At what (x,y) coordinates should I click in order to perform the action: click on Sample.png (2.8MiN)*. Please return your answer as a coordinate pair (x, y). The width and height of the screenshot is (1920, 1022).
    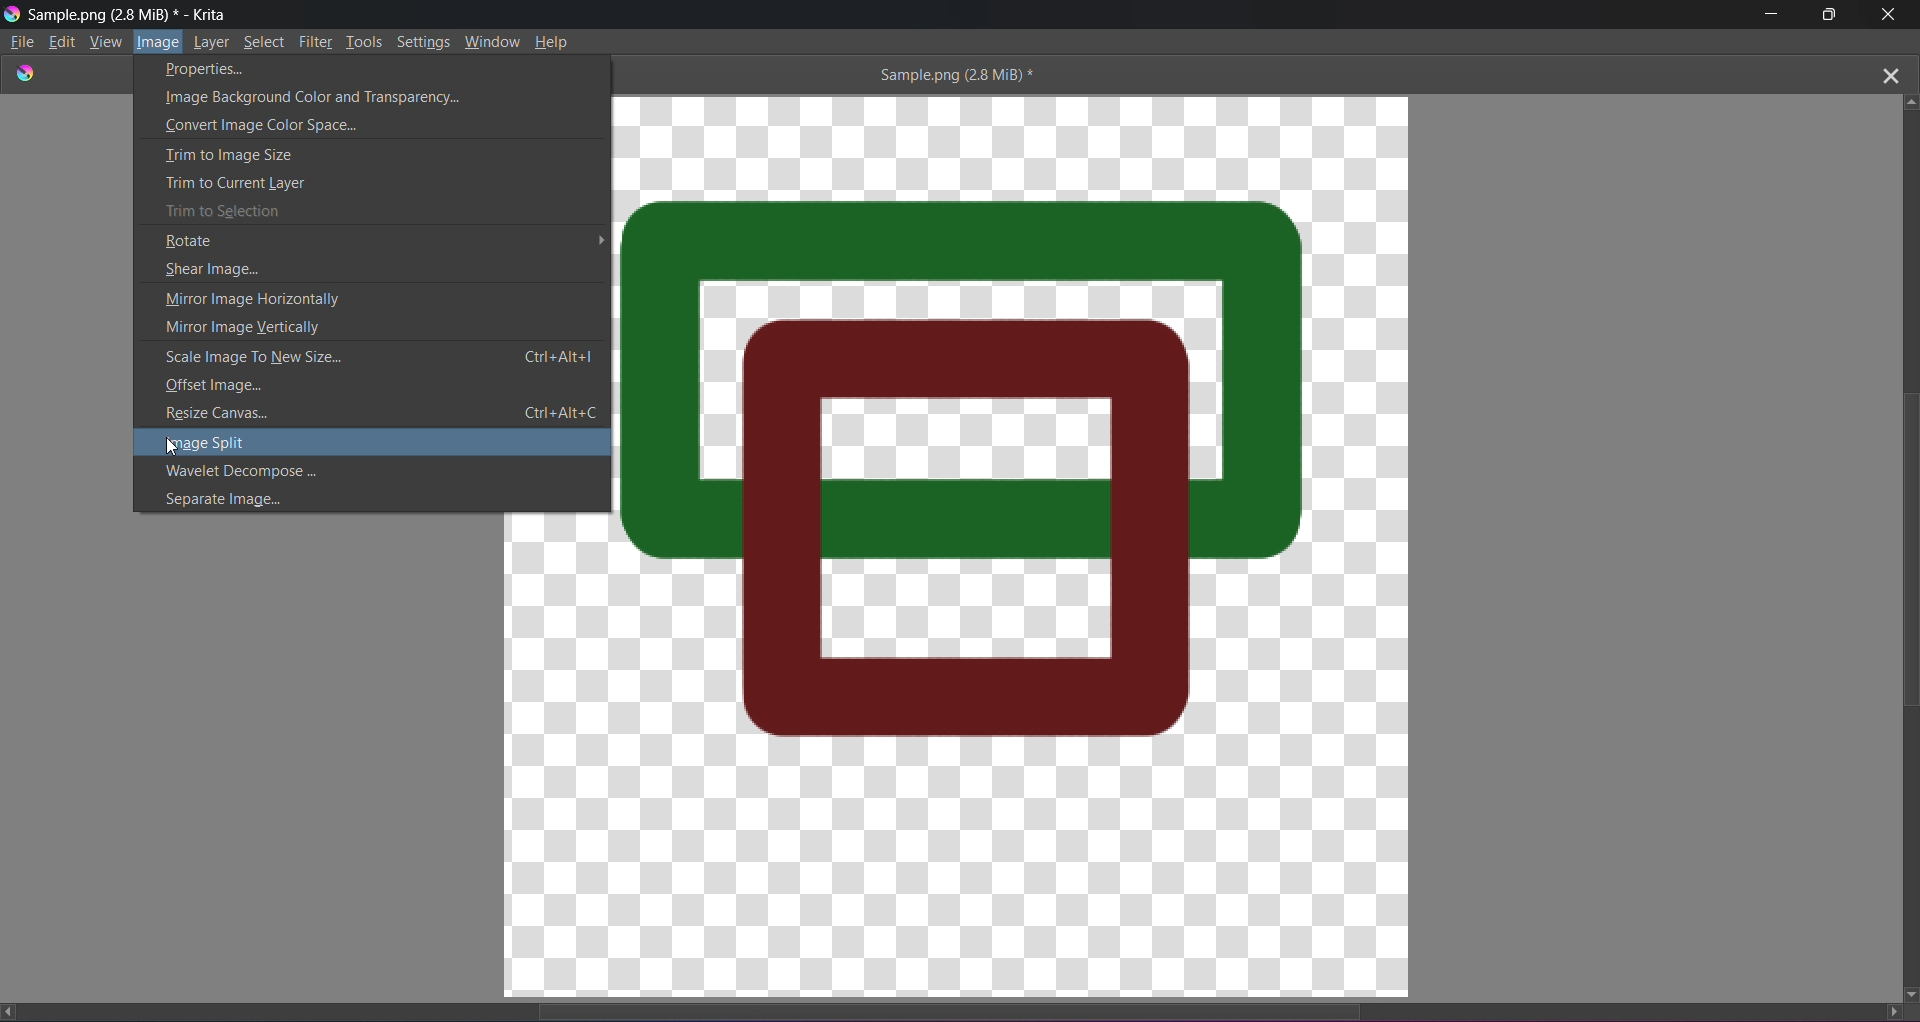
    Looking at the image, I should click on (951, 74).